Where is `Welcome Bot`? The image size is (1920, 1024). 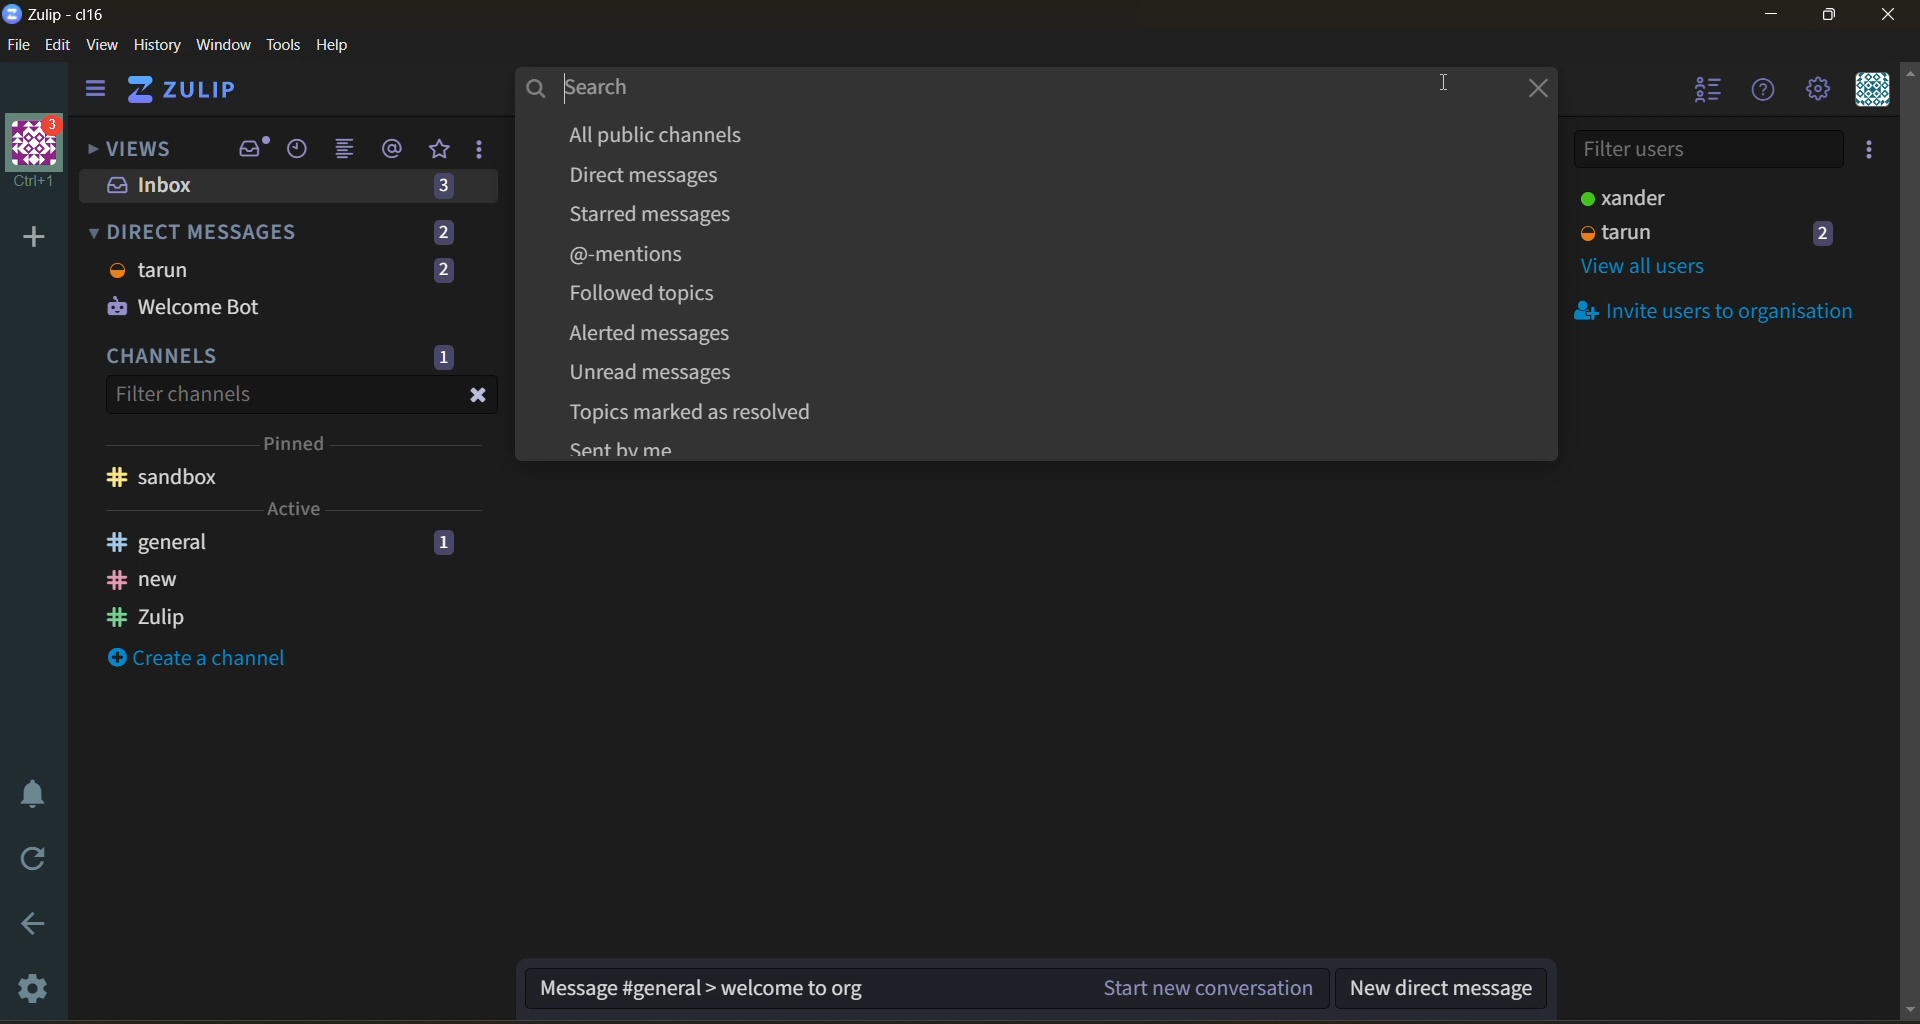 Welcome Bot is located at coordinates (183, 304).